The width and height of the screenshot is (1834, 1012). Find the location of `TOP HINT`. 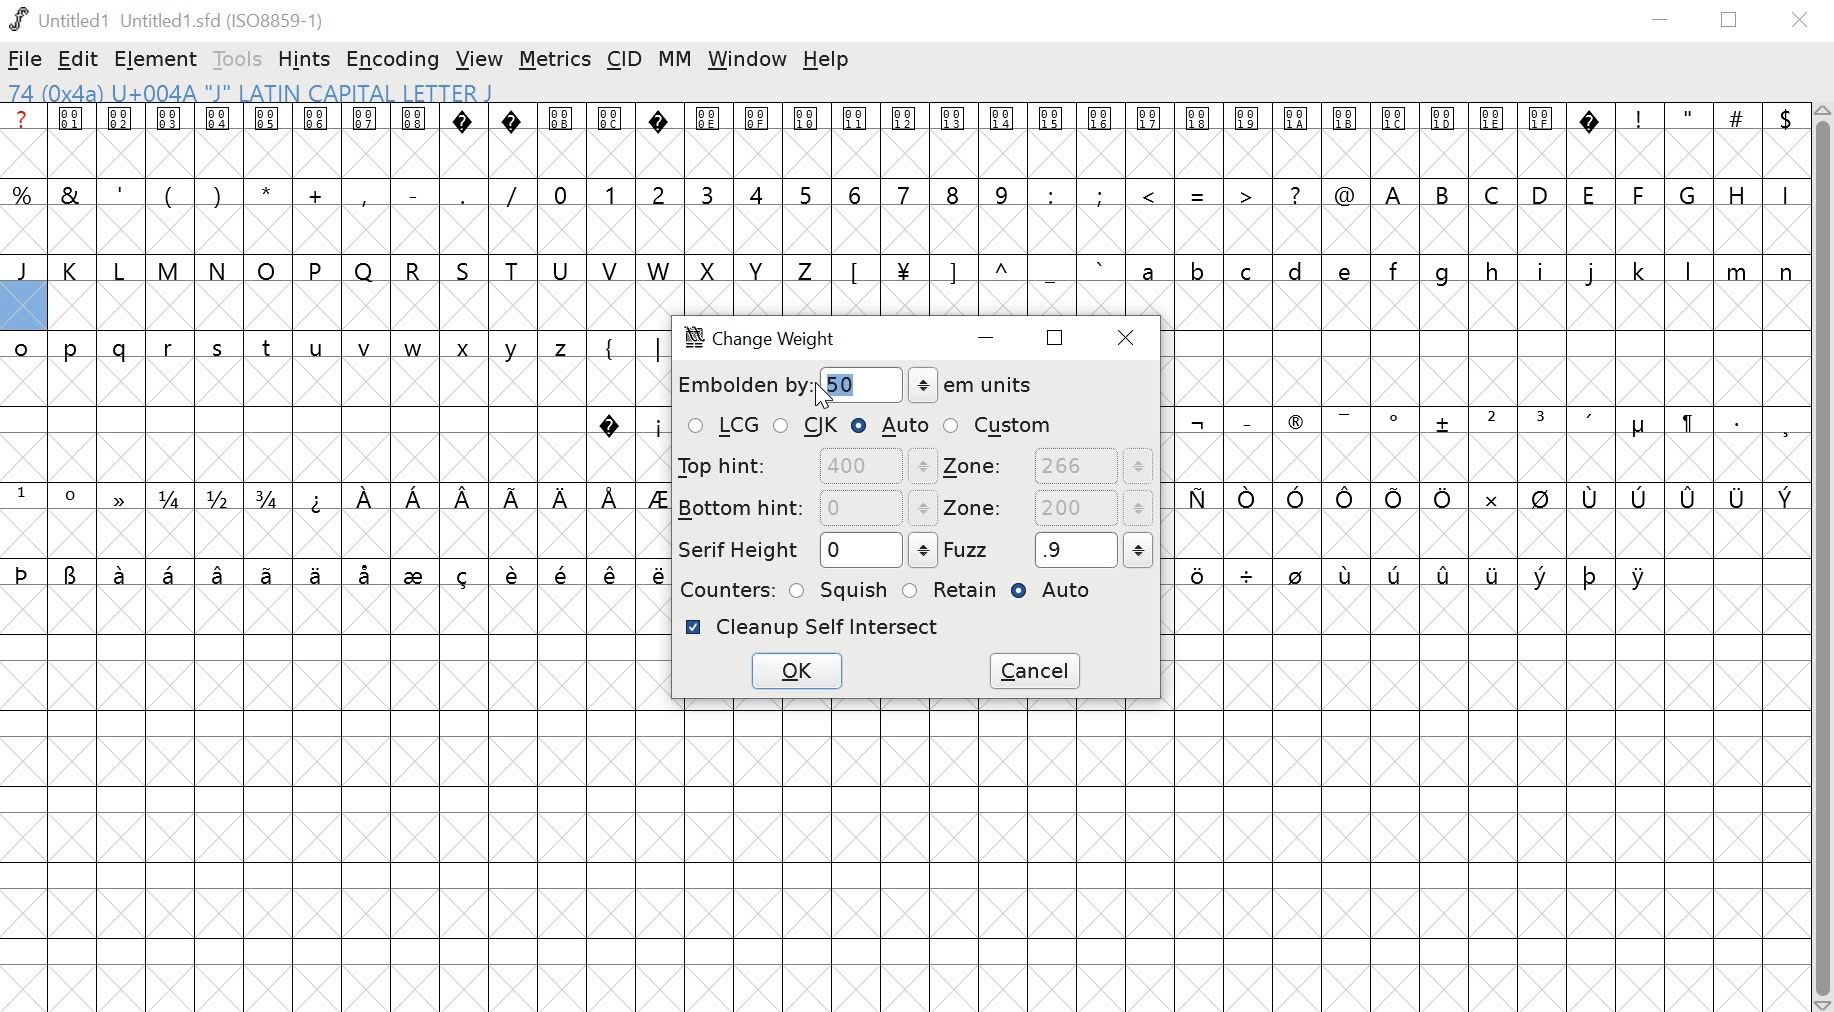

TOP HINT is located at coordinates (803, 466).